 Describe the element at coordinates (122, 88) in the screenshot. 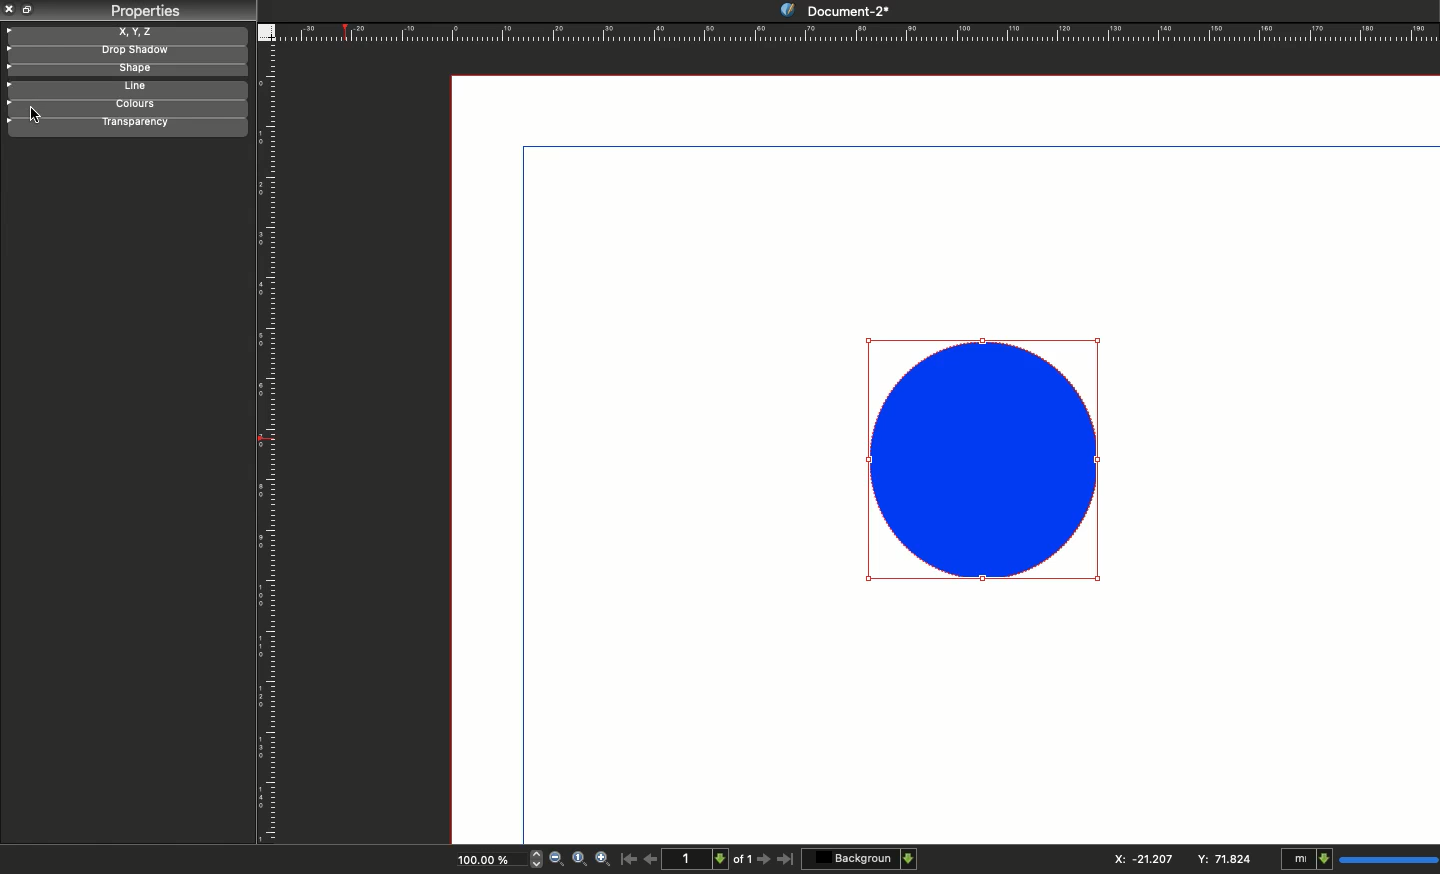

I see `Line` at that location.